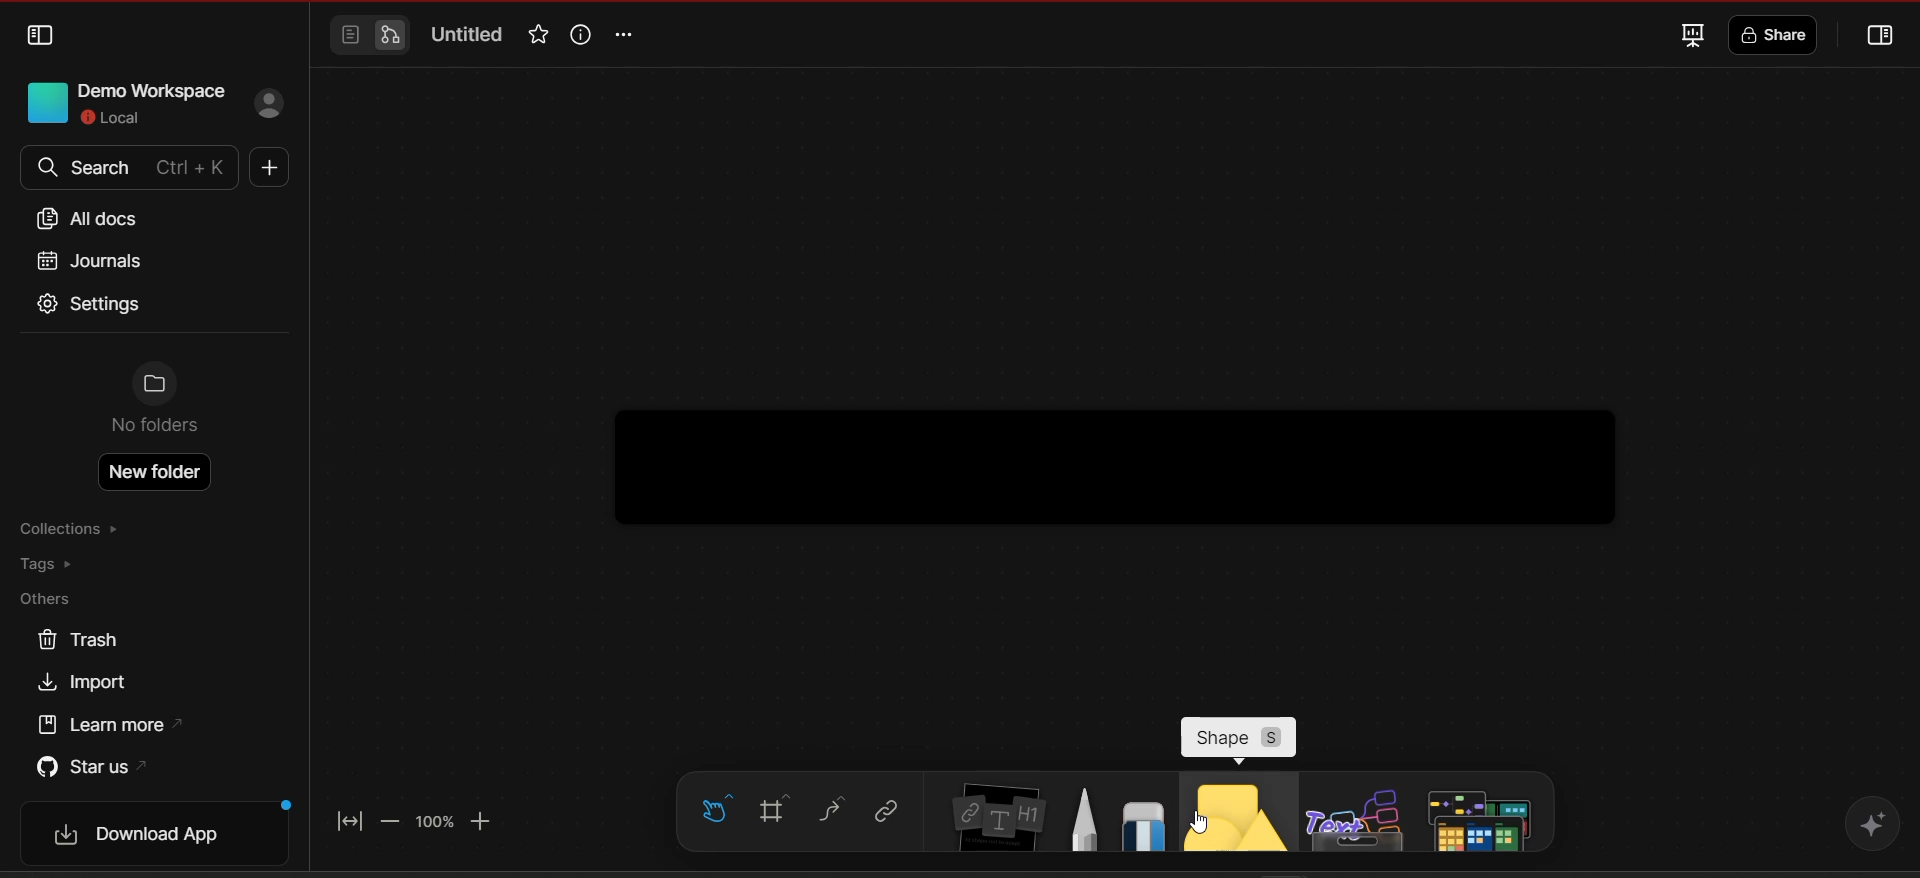 Image resolution: width=1920 pixels, height=878 pixels. Describe the element at coordinates (88, 260) in the screenshot. I see `journals` at that location.